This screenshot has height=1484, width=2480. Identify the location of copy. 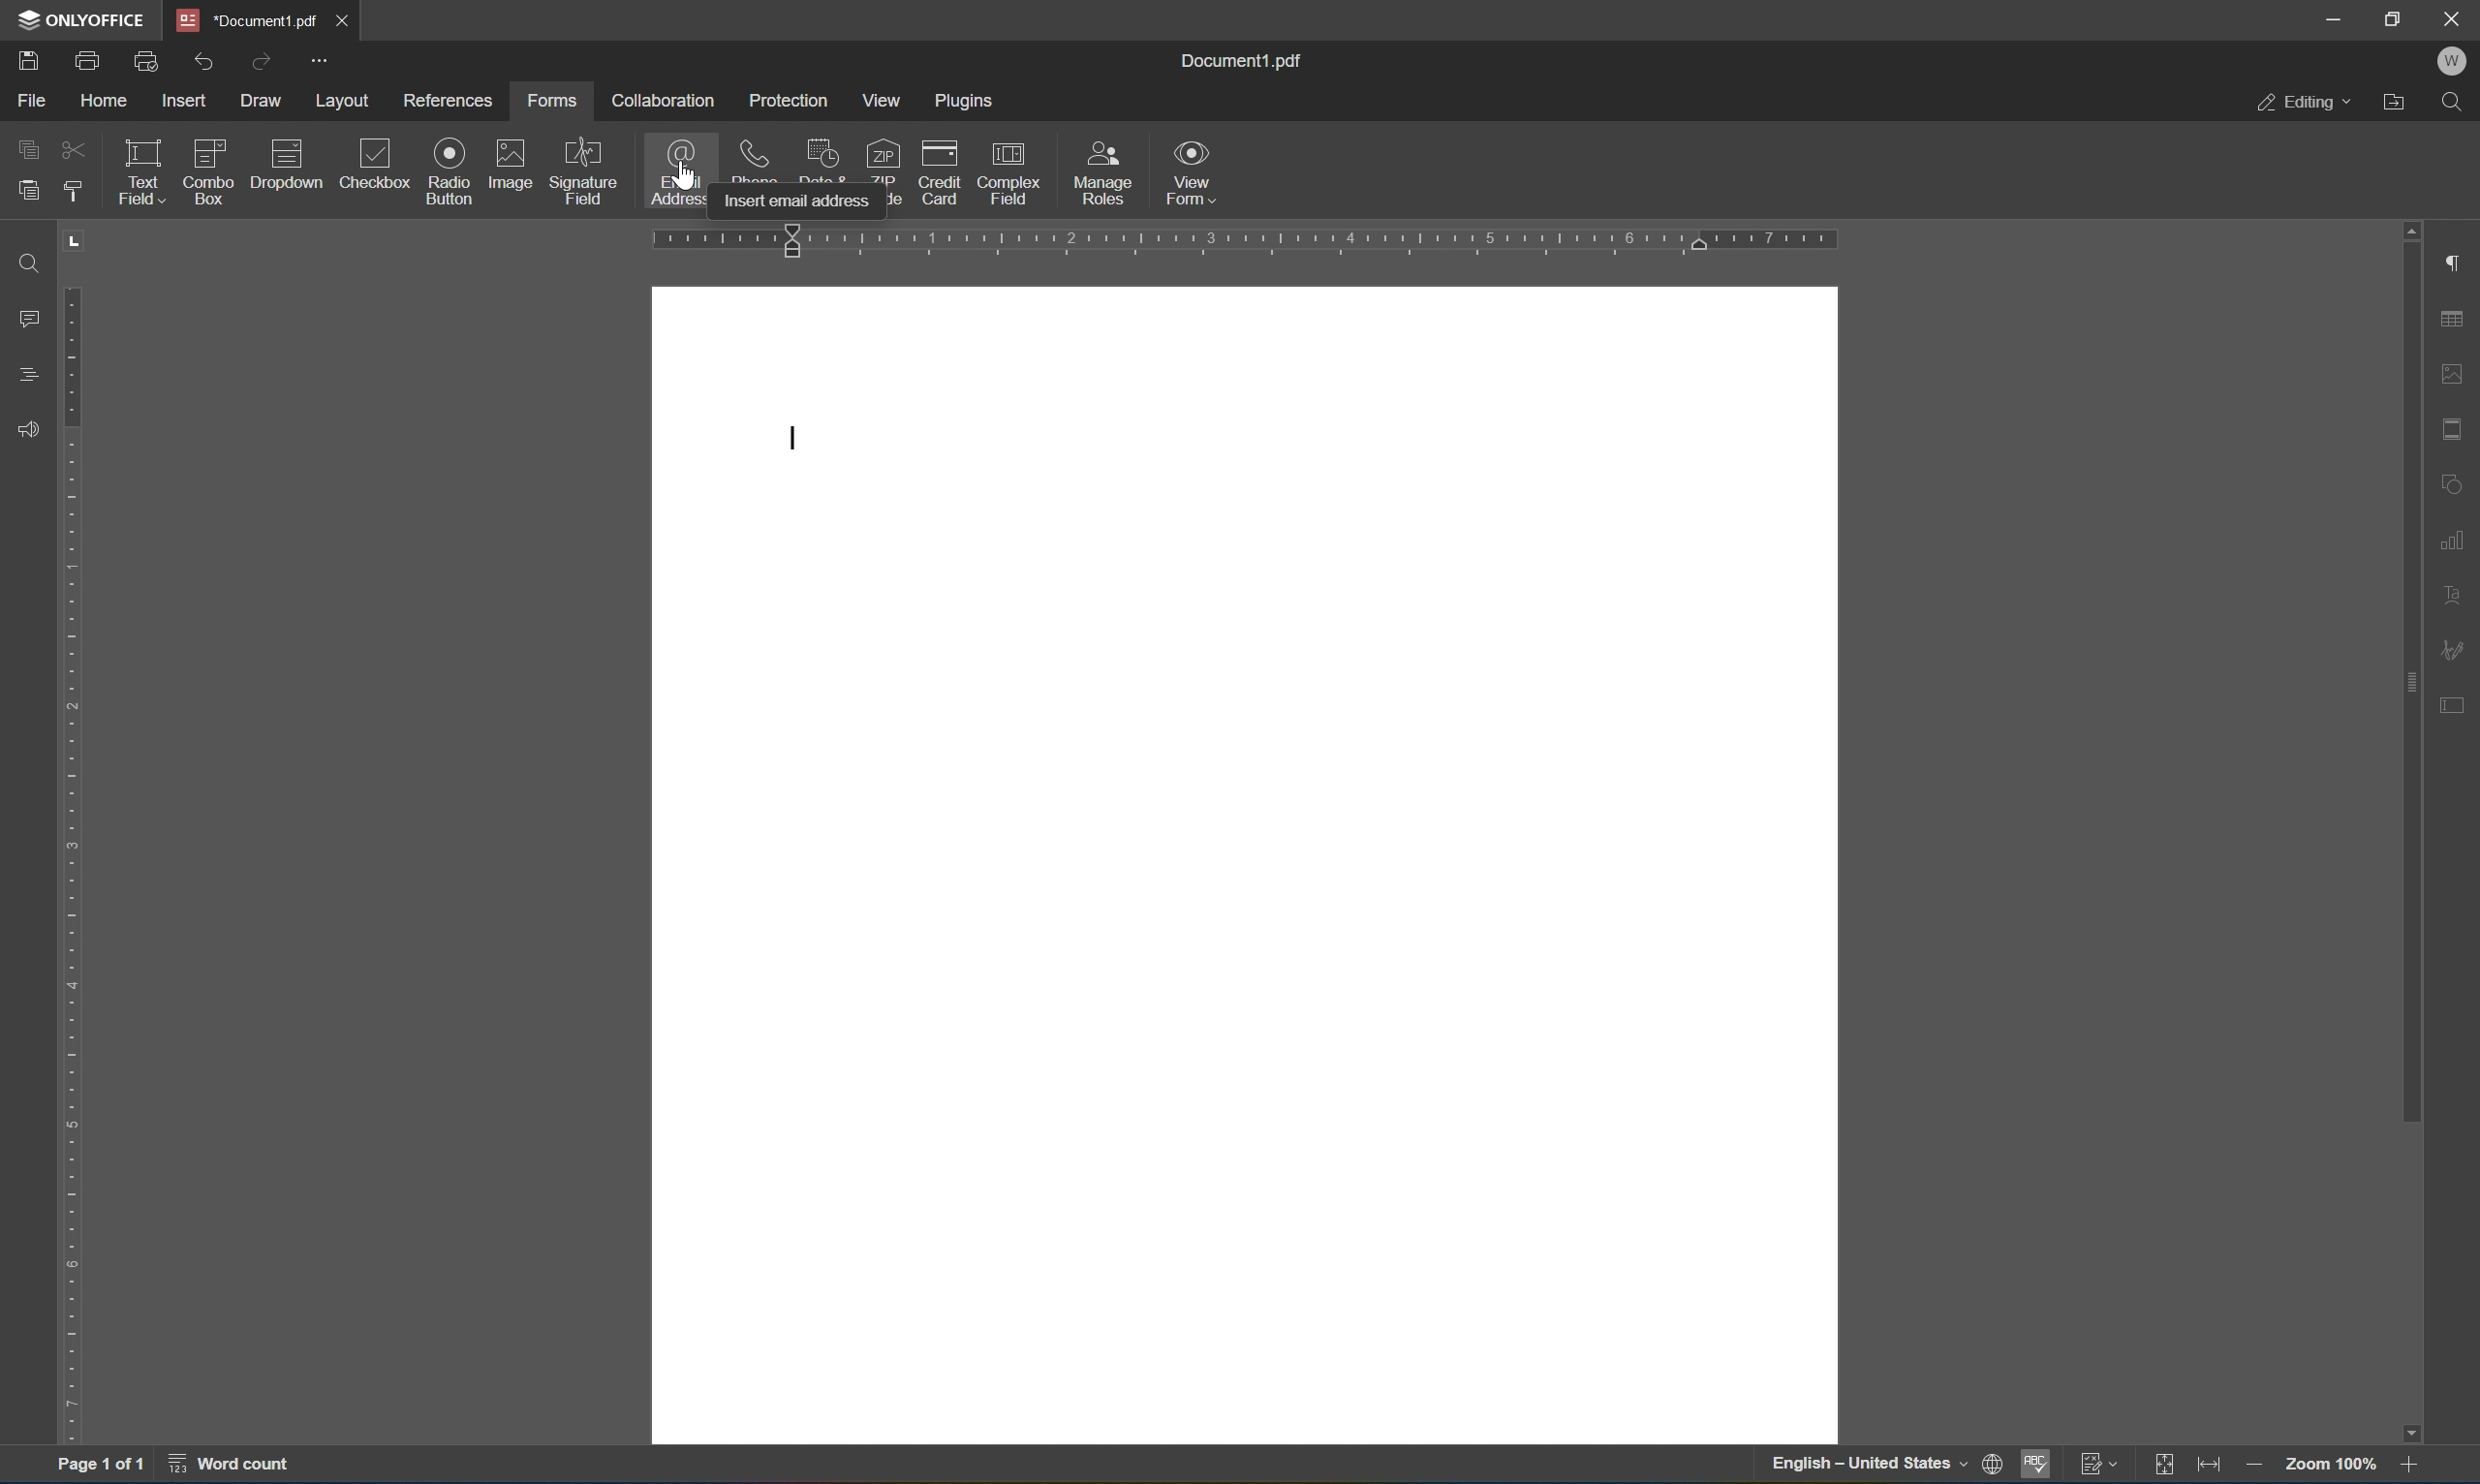
(25, 145).